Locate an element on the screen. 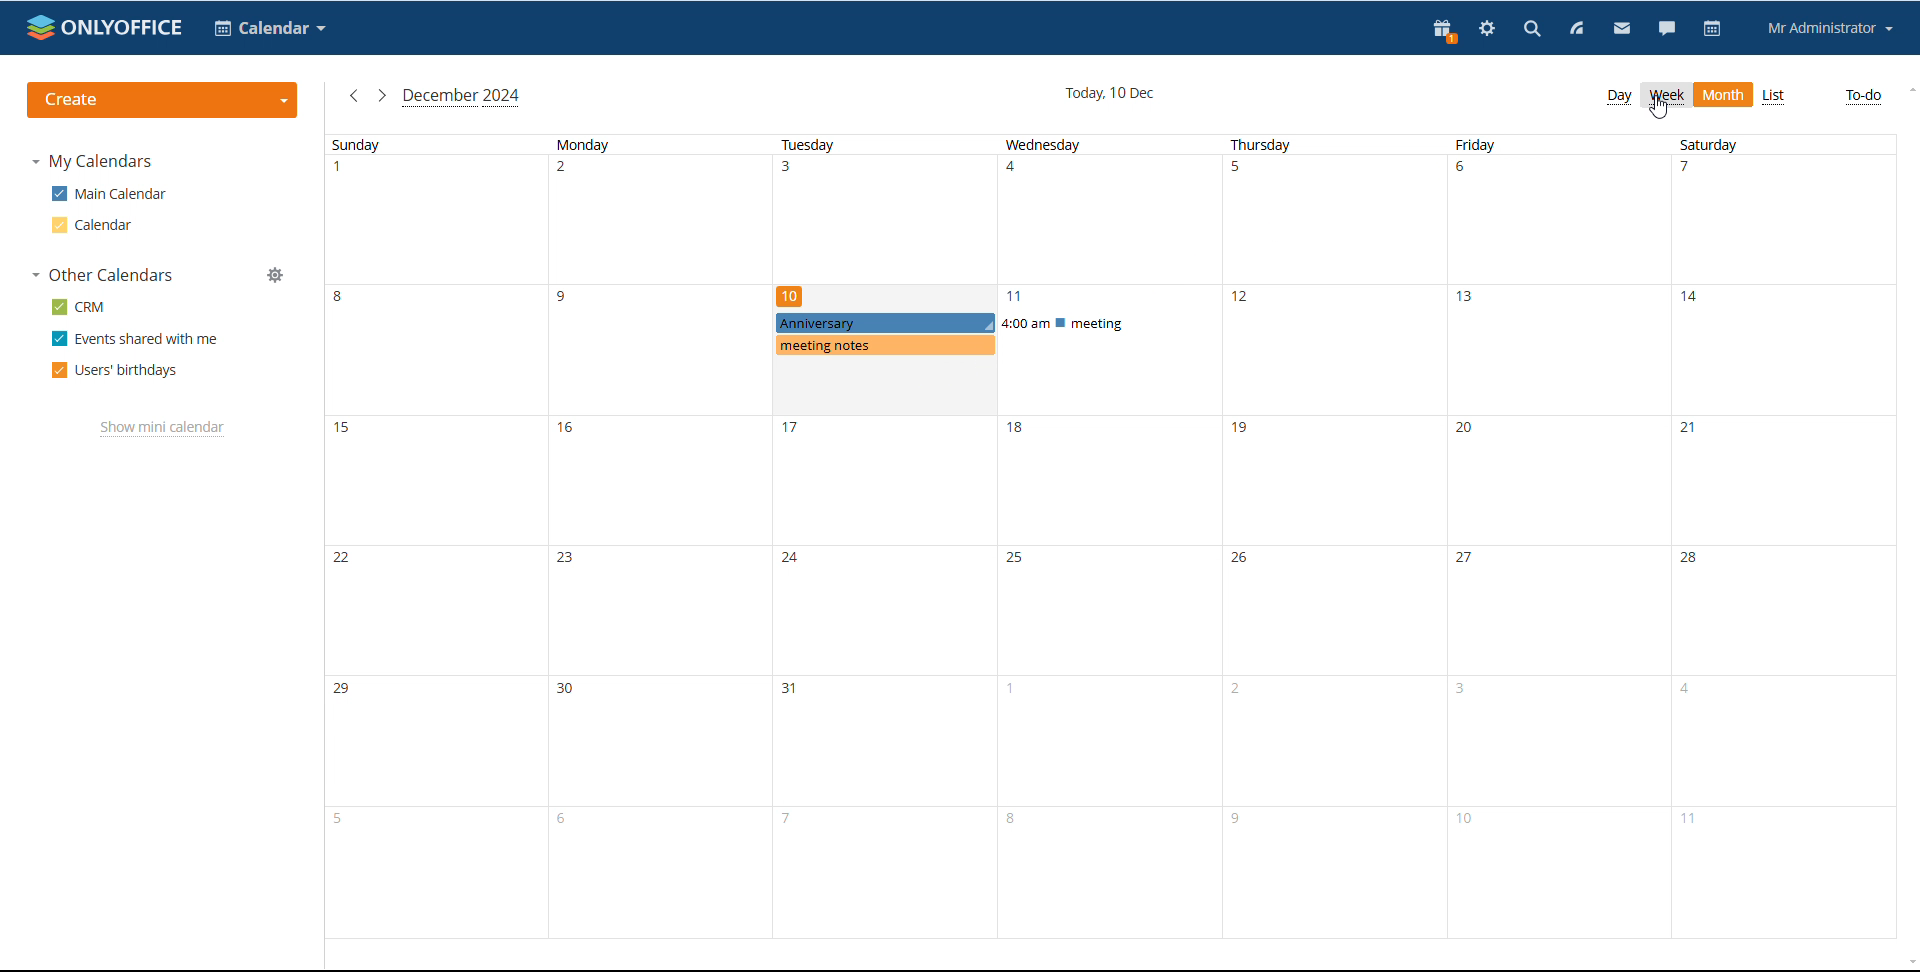  scroll up is located at coordinates (1908, 92).